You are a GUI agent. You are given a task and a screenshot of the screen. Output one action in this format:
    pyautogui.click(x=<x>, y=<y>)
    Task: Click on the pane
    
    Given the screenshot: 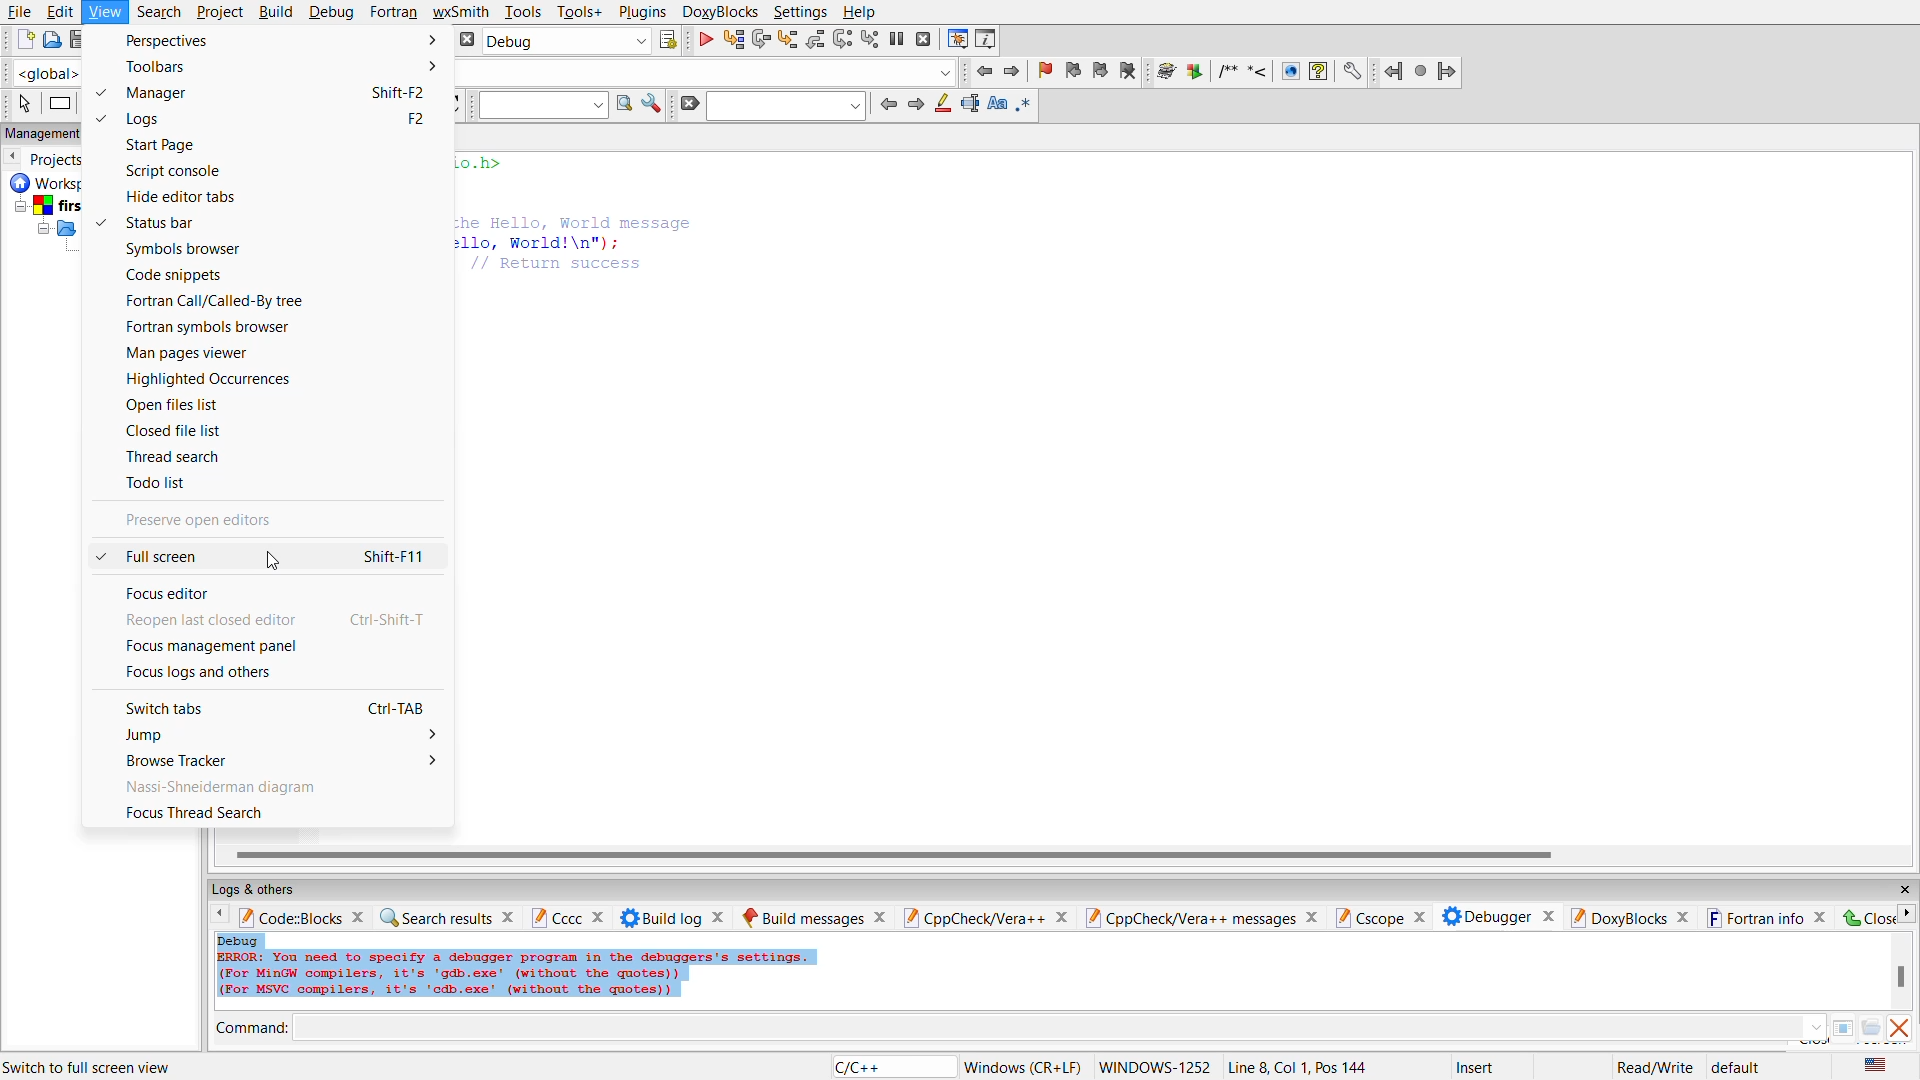 What is the action you would take?
    pyautogui.click(x=1848, y=1028)
    